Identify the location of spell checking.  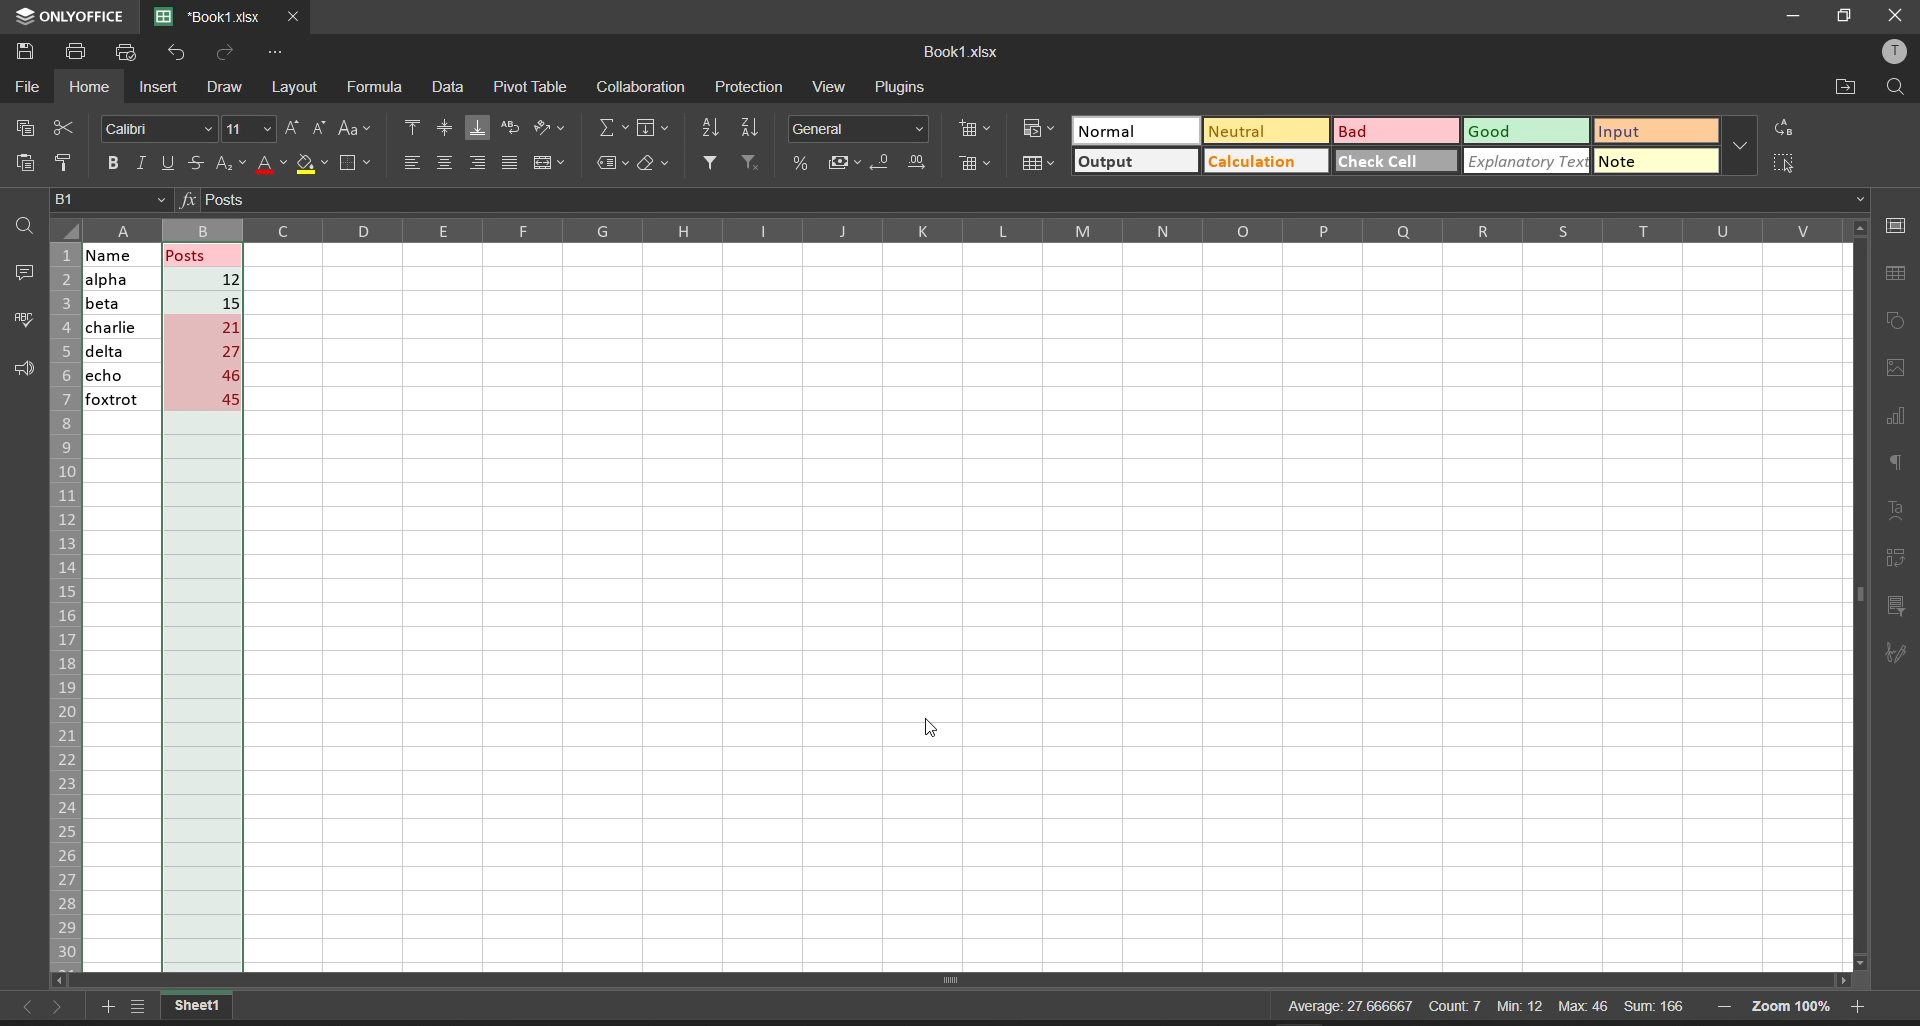
(22, 319).